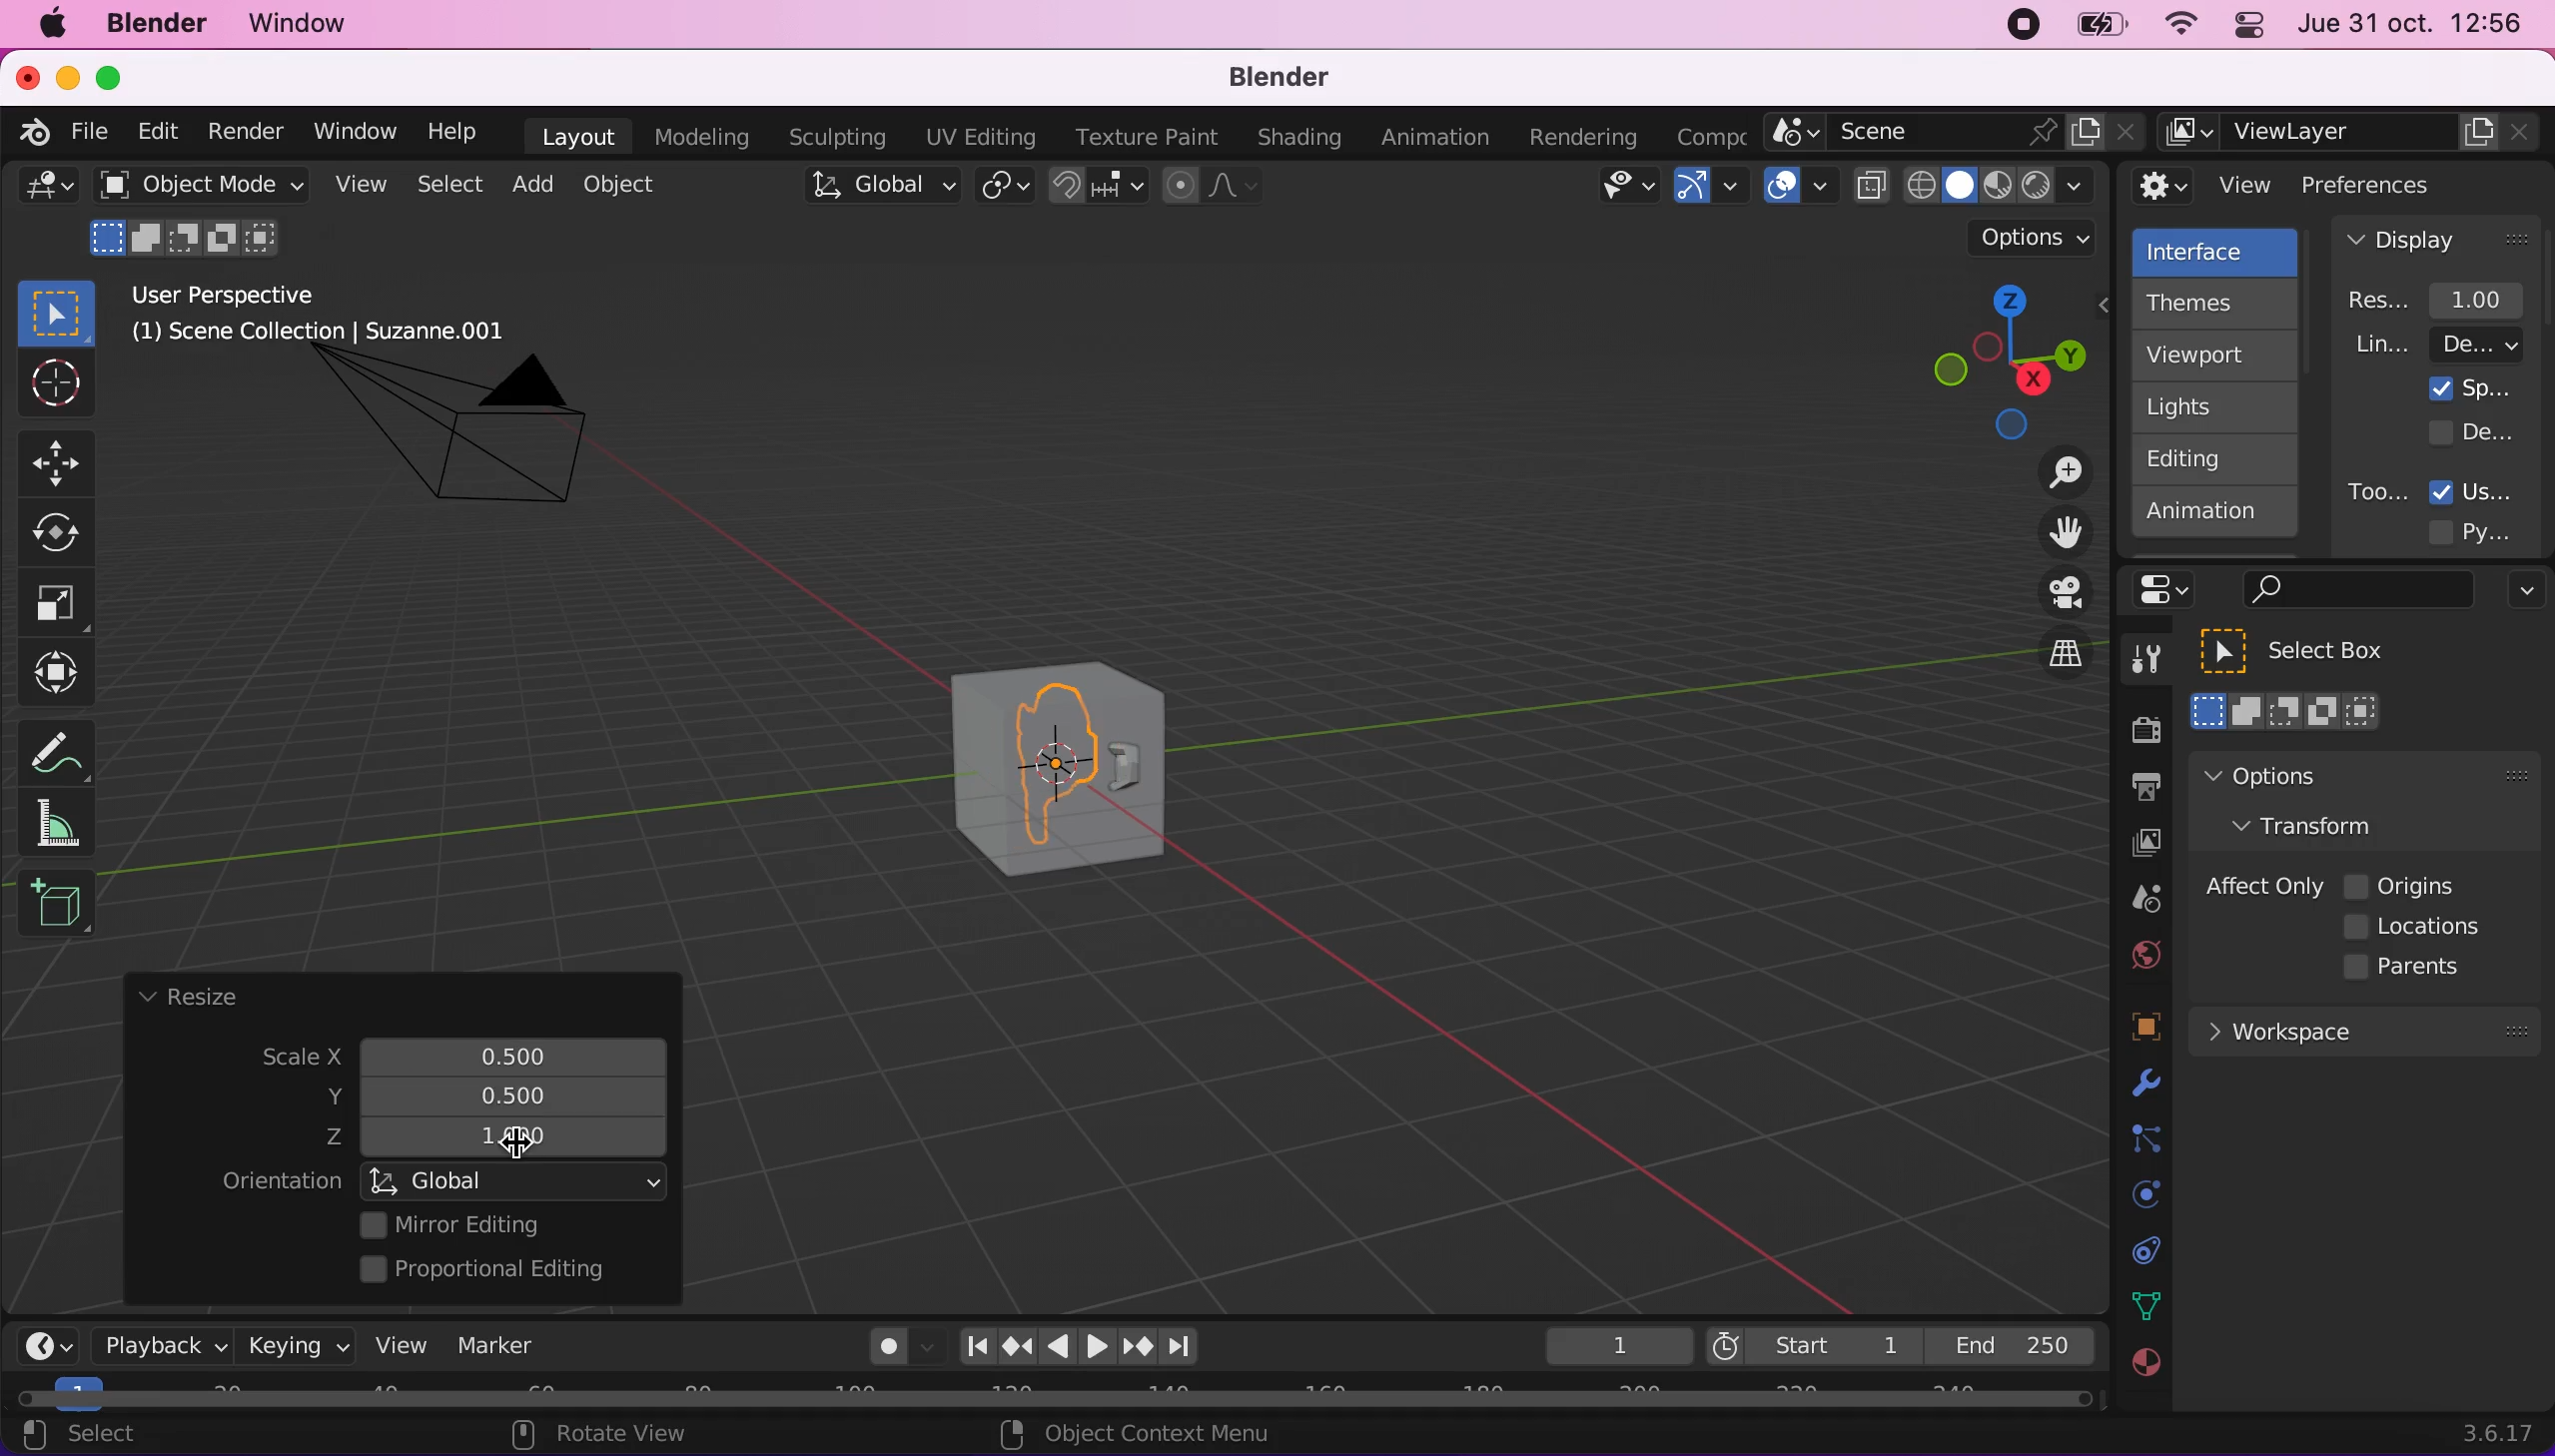 This screenshot has height=1456, width=2555. Describe the element at coordinates (698, 138) in the screenshot. I see `modeling` at that location.